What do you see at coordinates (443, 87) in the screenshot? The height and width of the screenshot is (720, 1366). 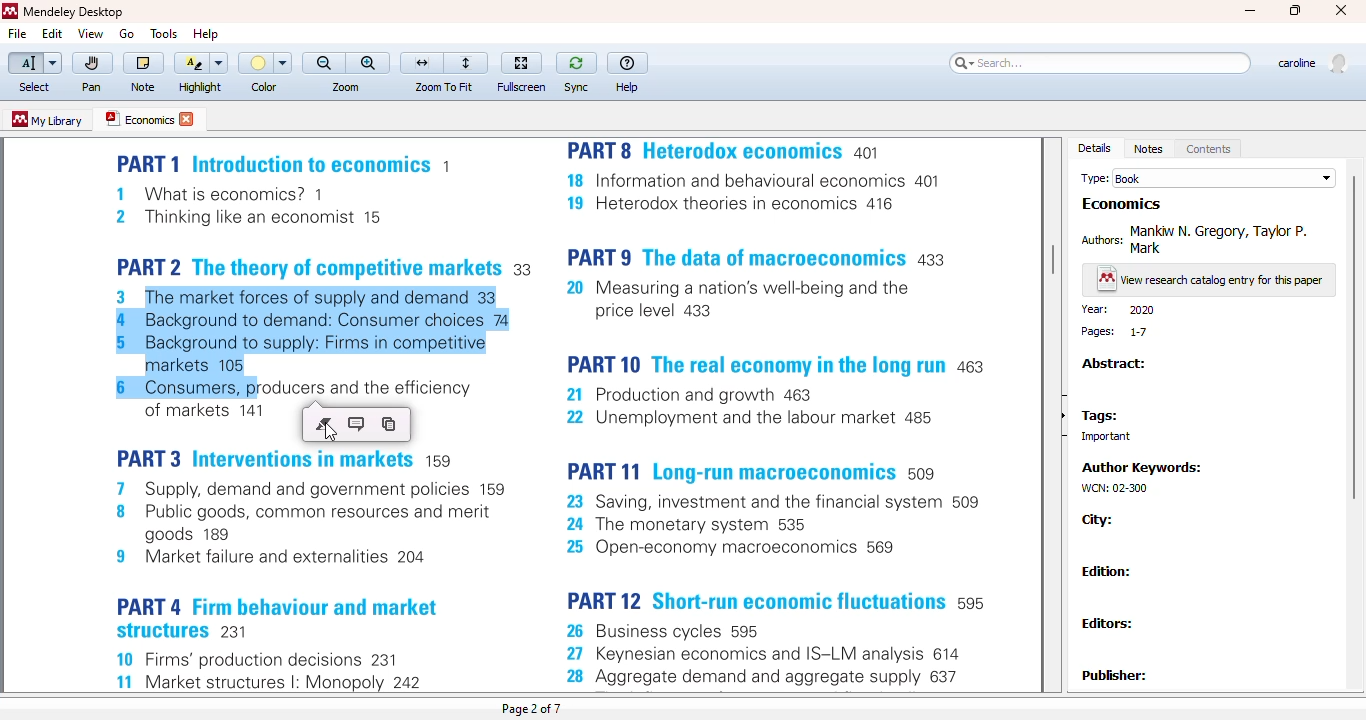 I see `zoom to fit` at bounding box center [443, 87].